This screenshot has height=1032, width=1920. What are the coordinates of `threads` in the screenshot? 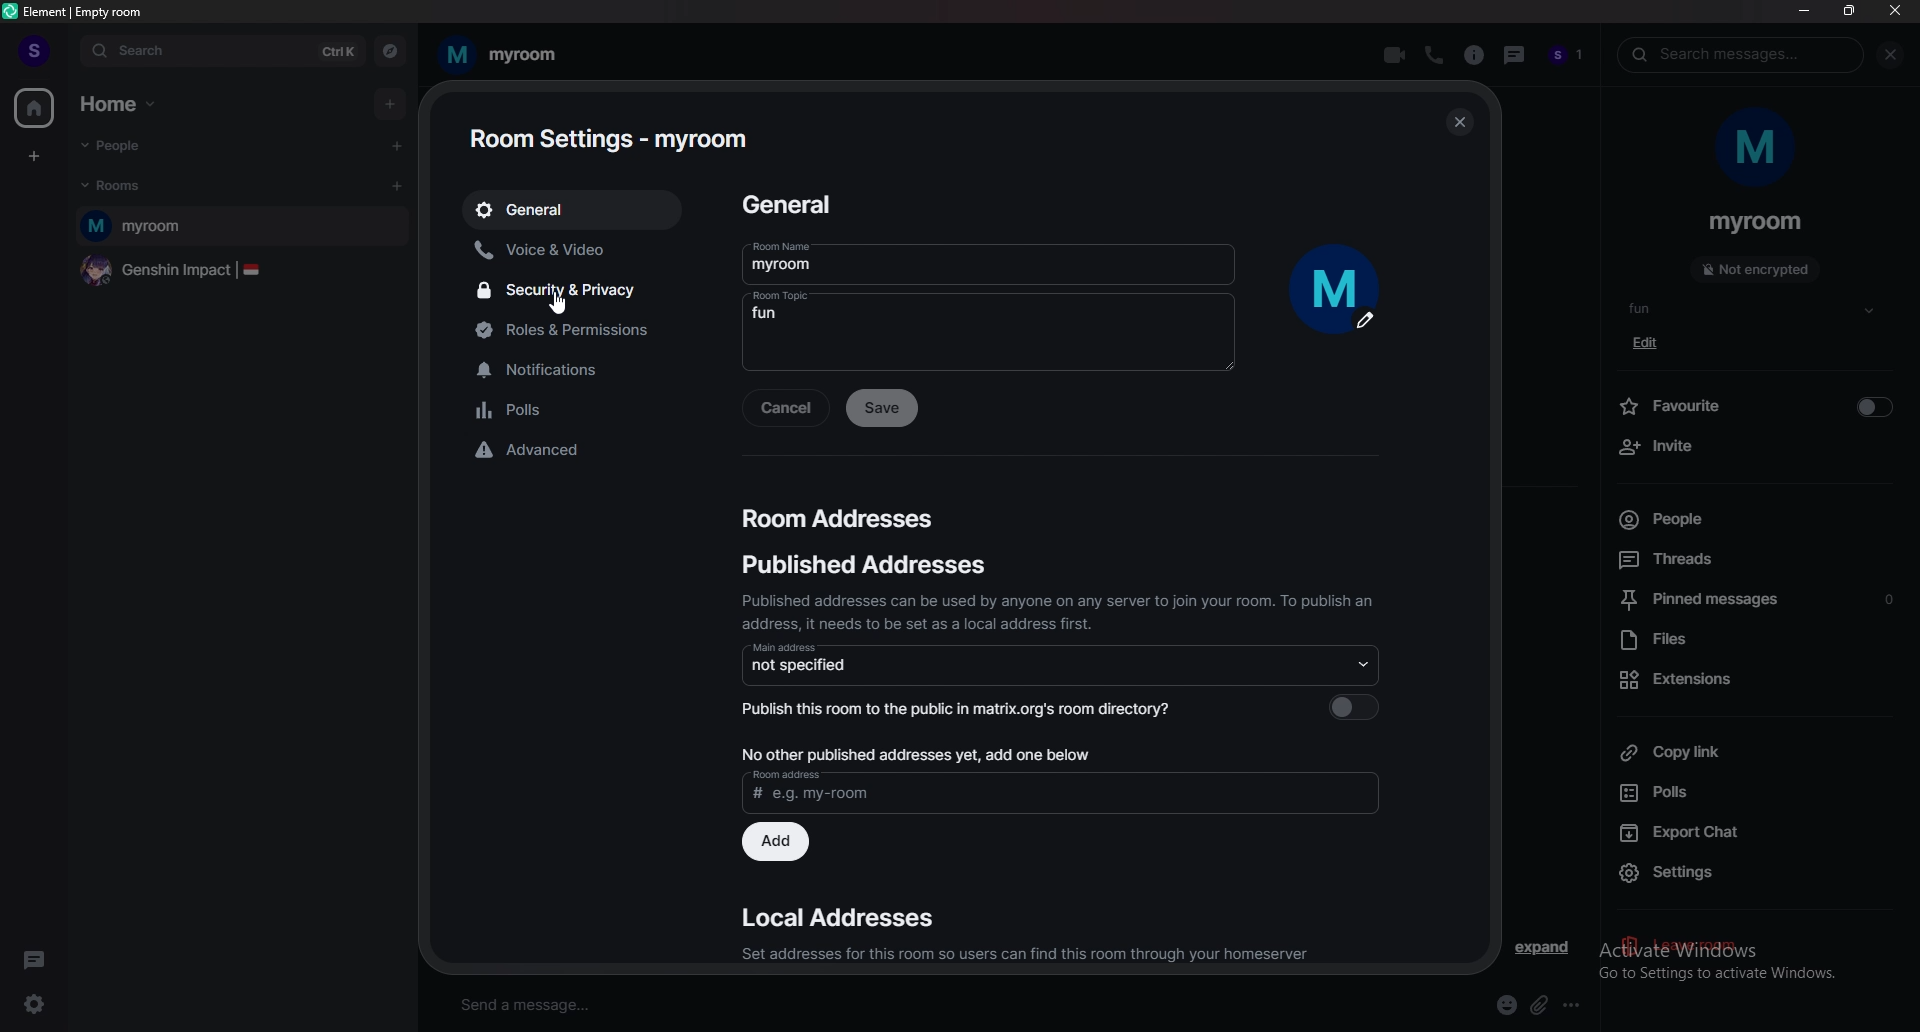 It's located at (37, 957).